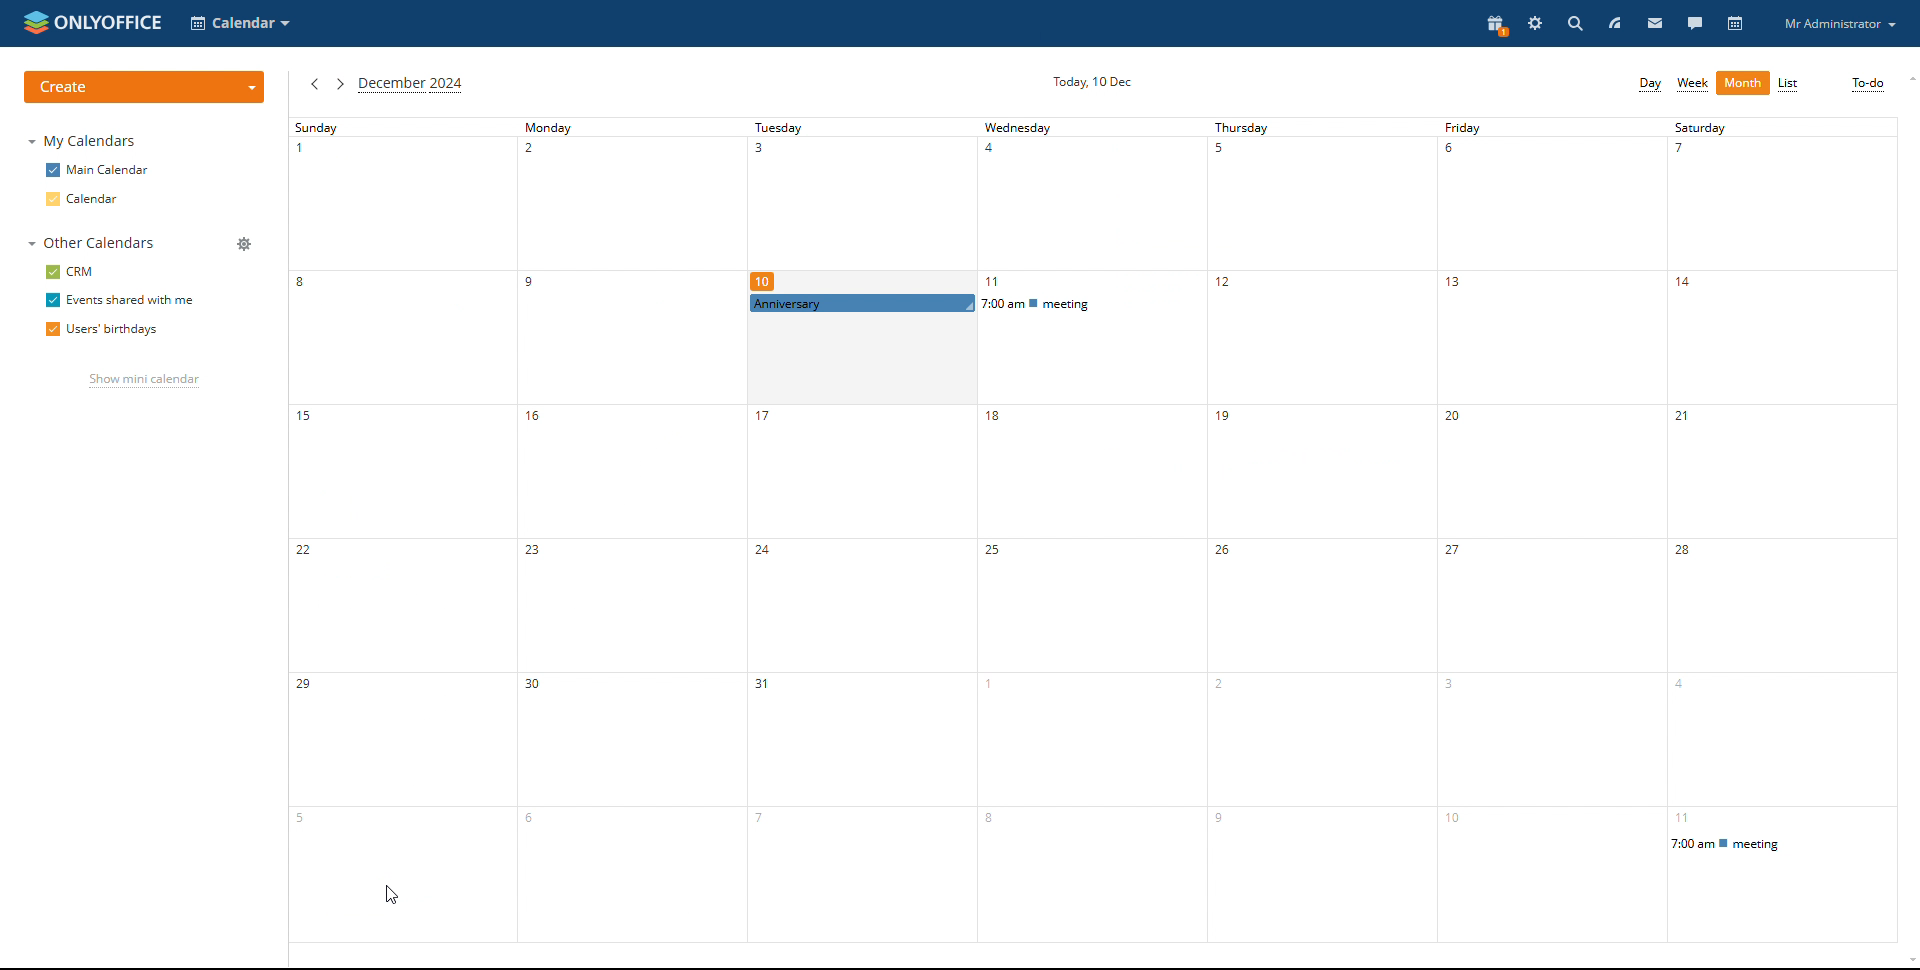 This screenshot has height=970, width=1920. I want to click on settings, so click(1534, 23).